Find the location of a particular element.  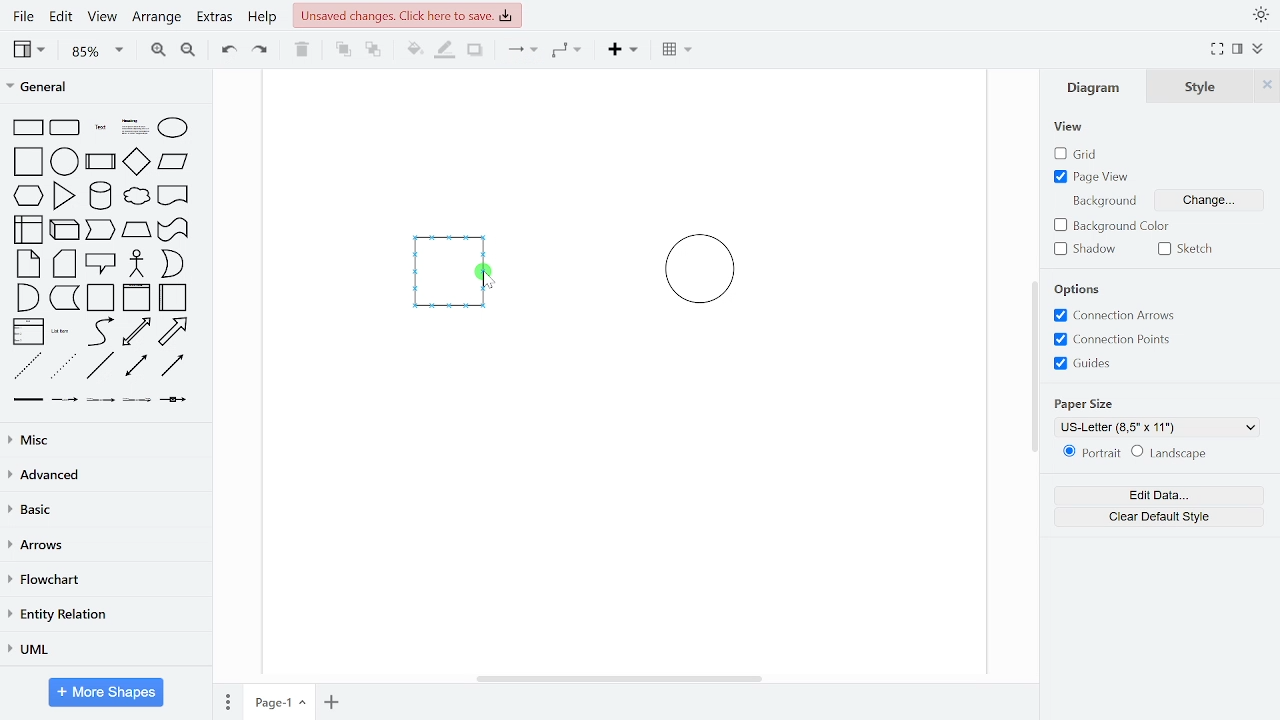

connector  with 2 labels is located at coordinates (102, 400).